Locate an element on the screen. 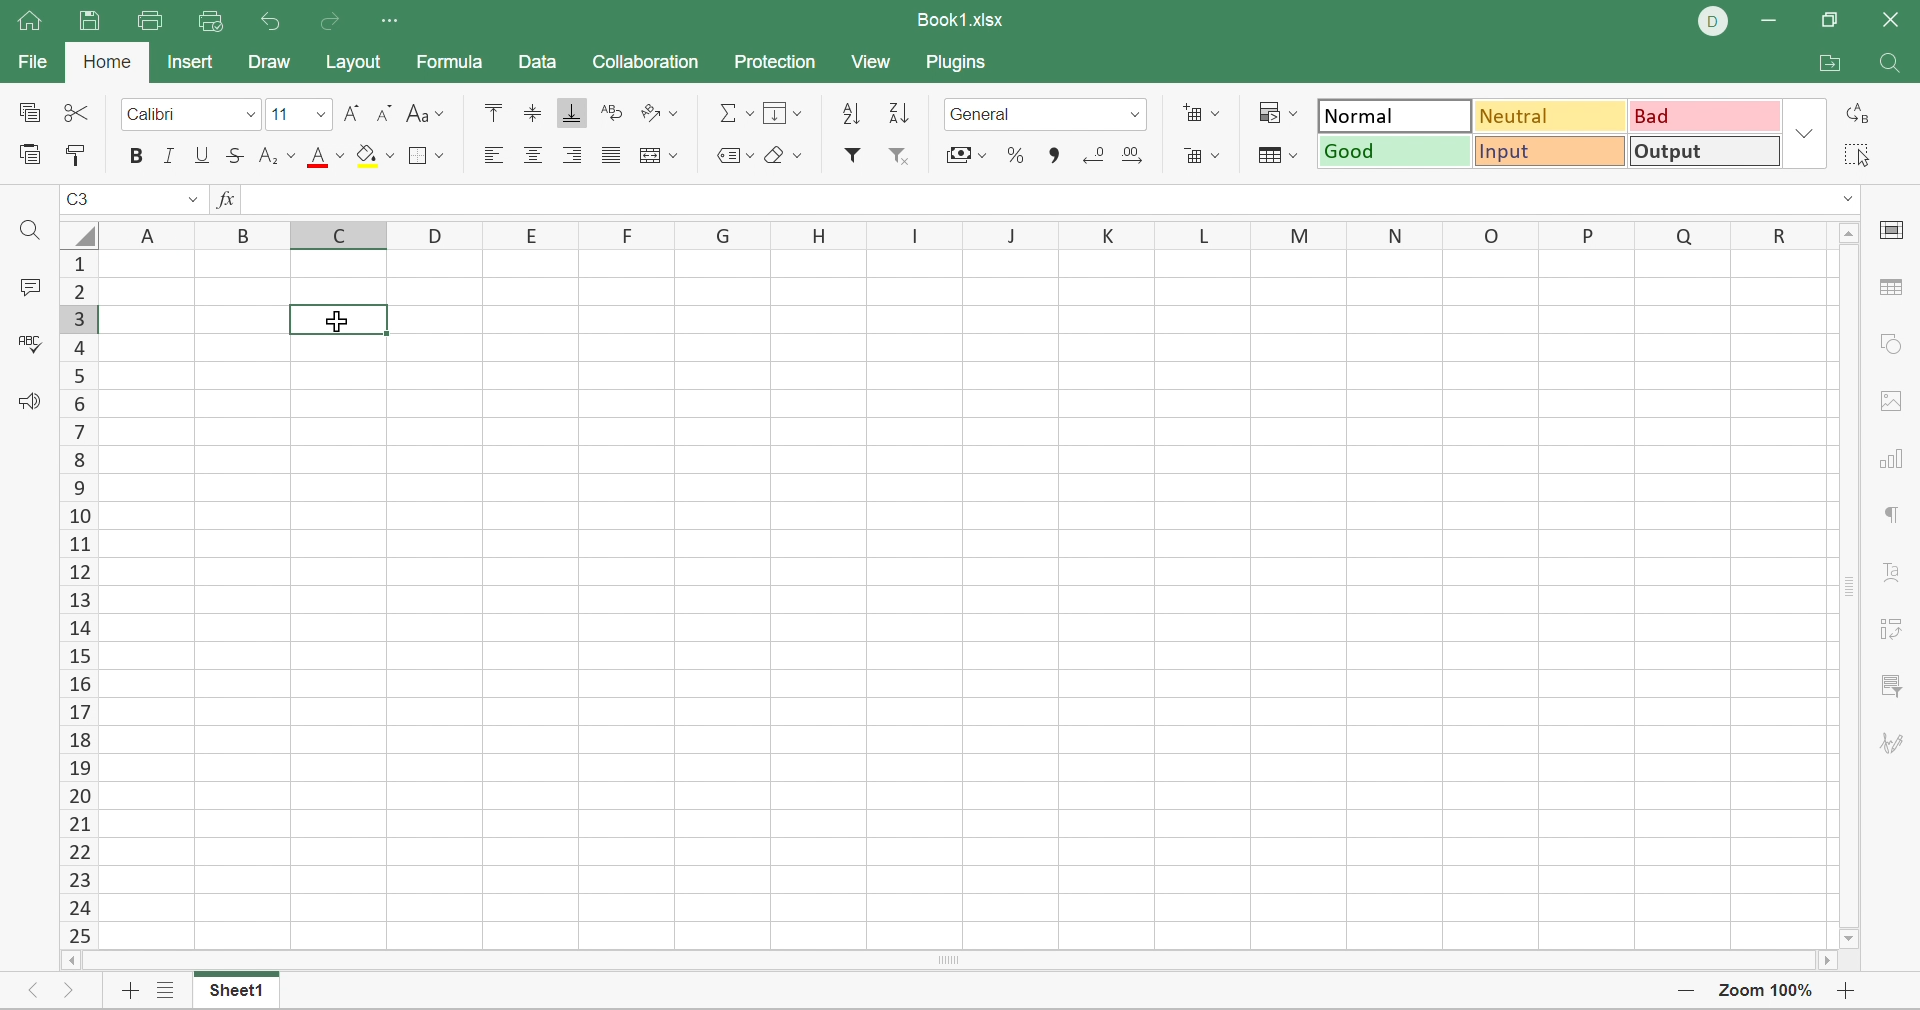  Column names is located at coordinates (957, 234).